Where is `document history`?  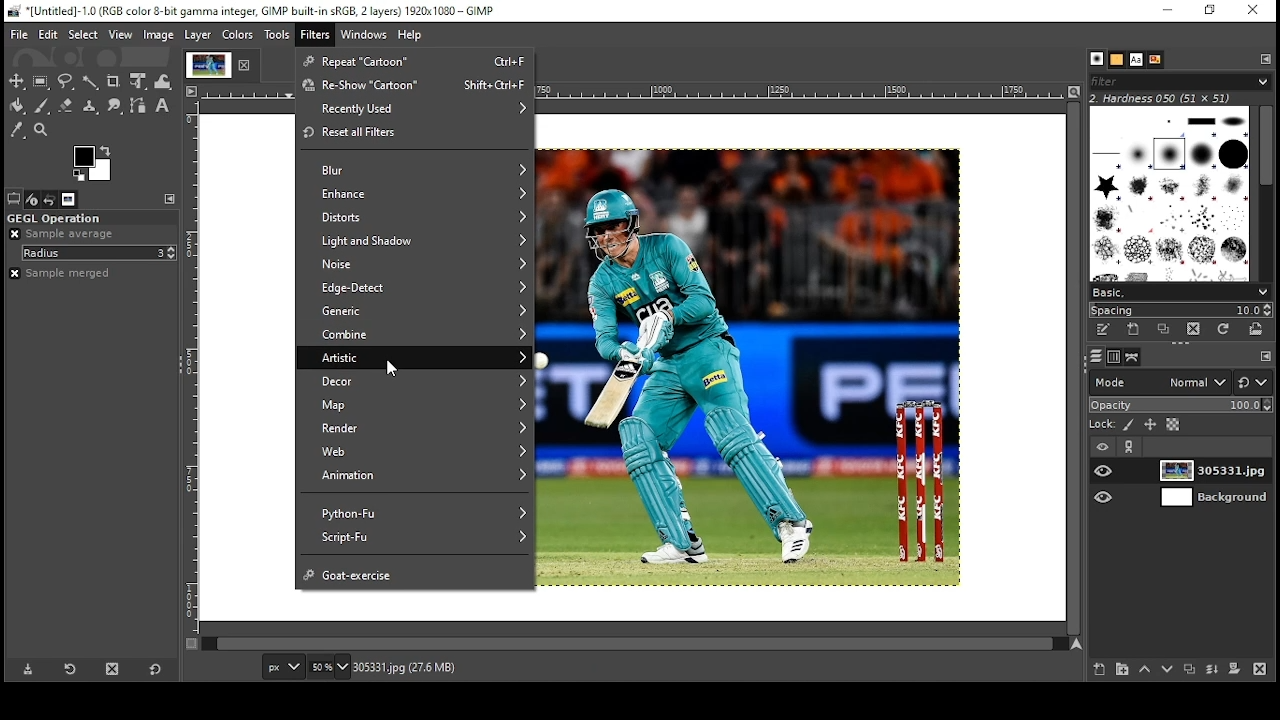
document history is located at coordinates (1156, 59).